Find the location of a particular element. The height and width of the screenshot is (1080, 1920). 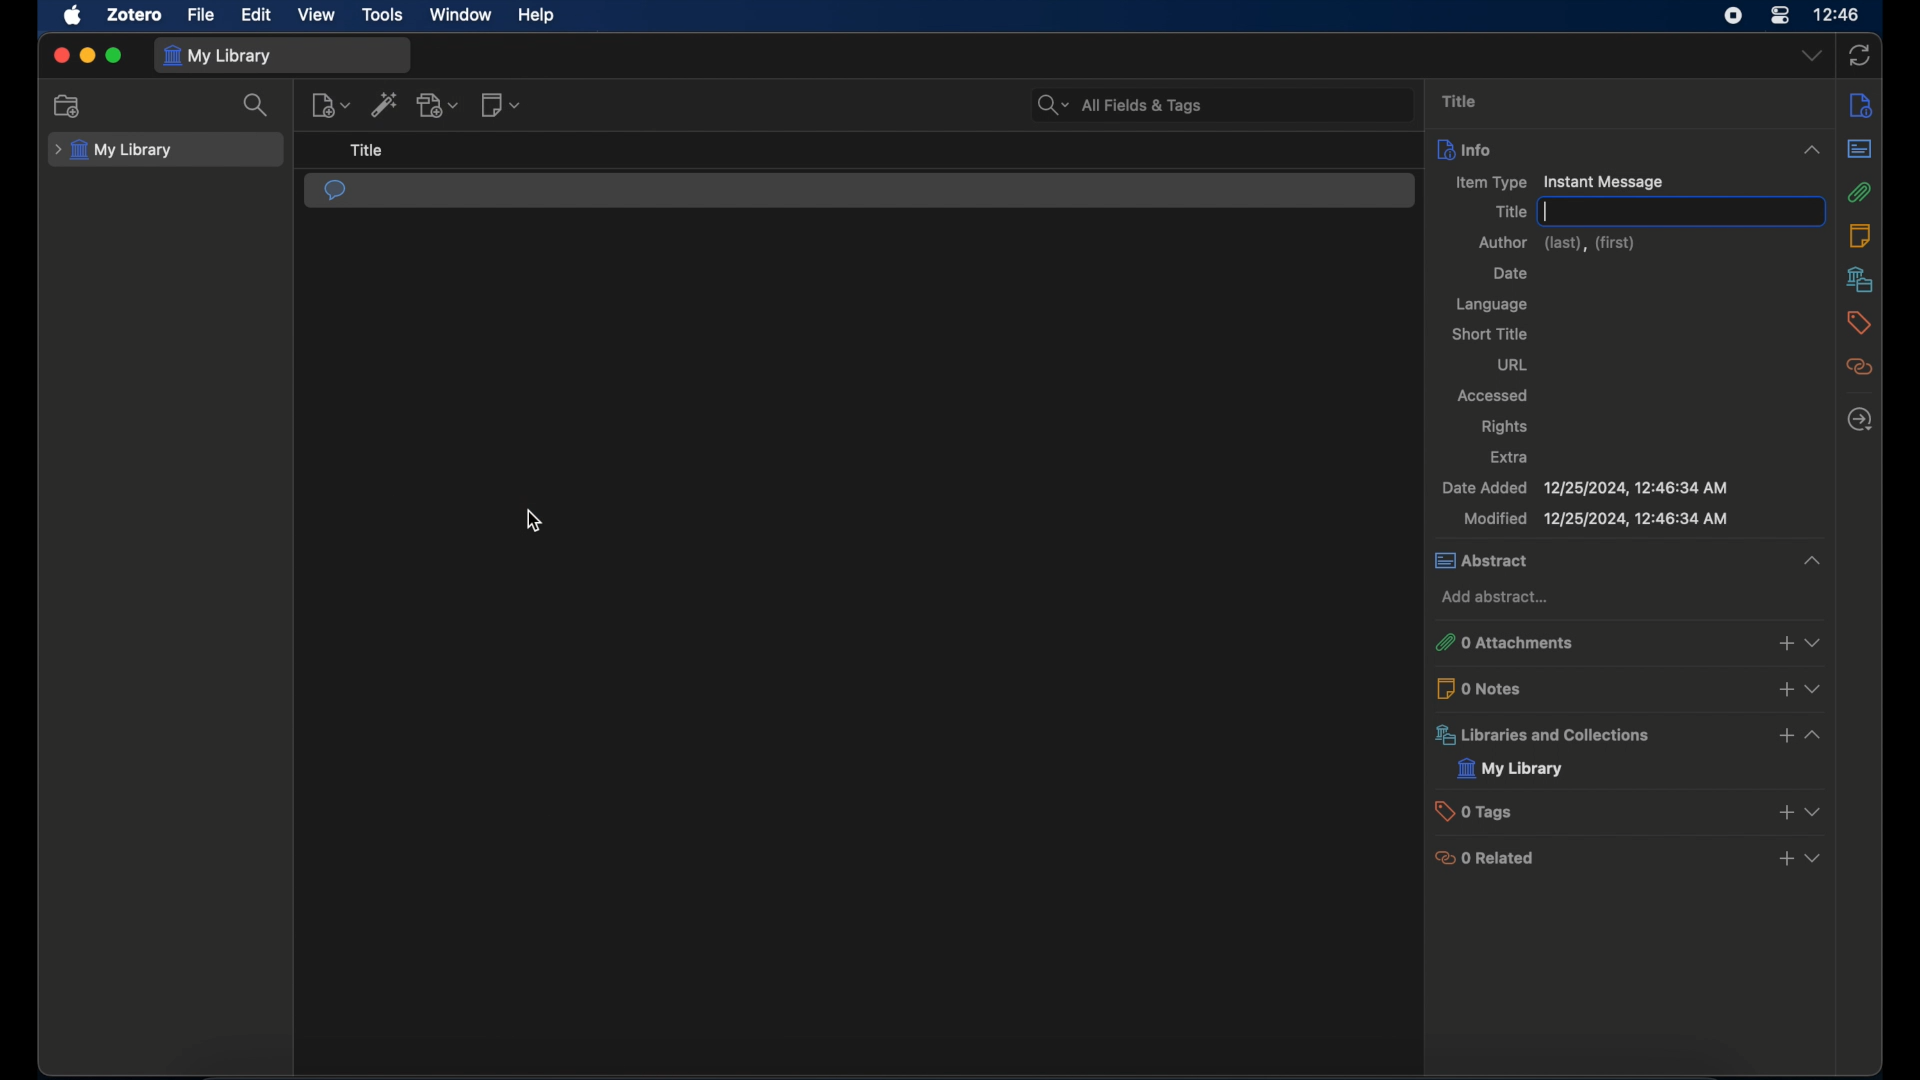

abstract is located at coordinates (1861, 150).